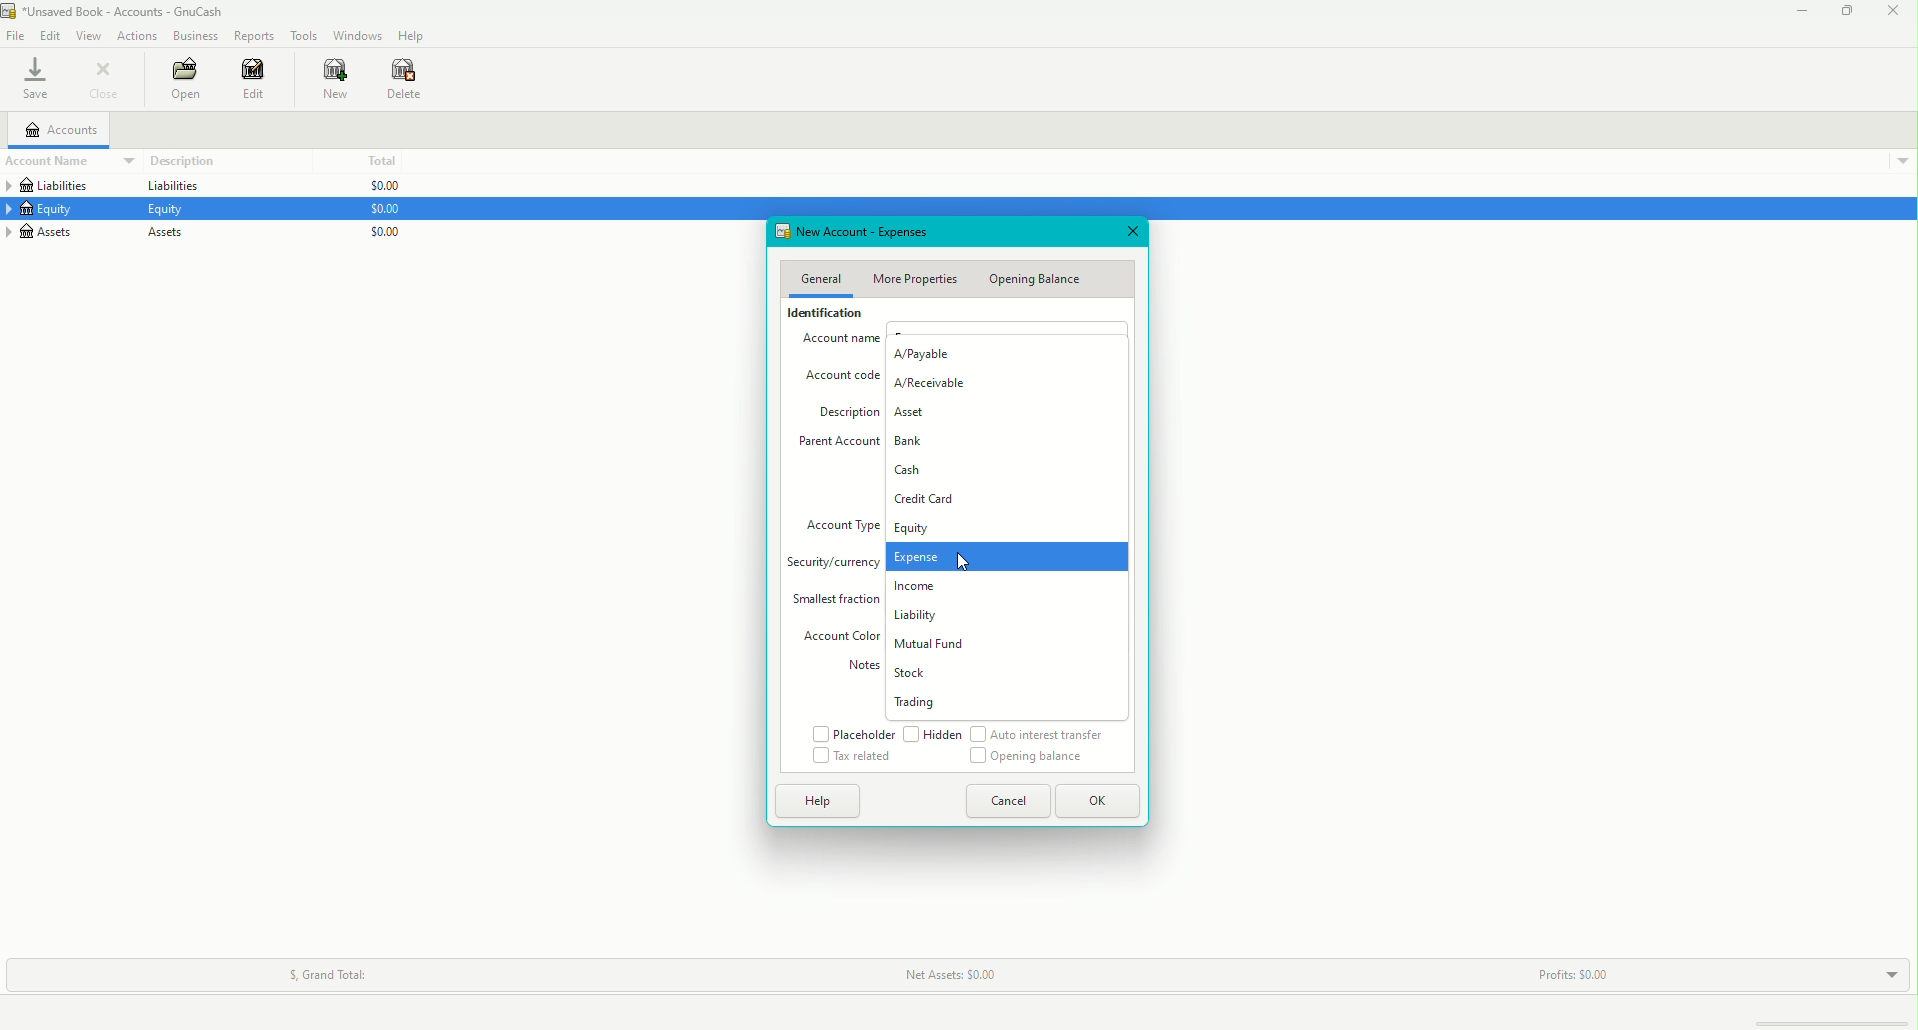 Image resolution: width=1918 pixels, height=1030 pixels. Describe the element at coordinates (331, 80) in the screenshot. I see `New` at that location.